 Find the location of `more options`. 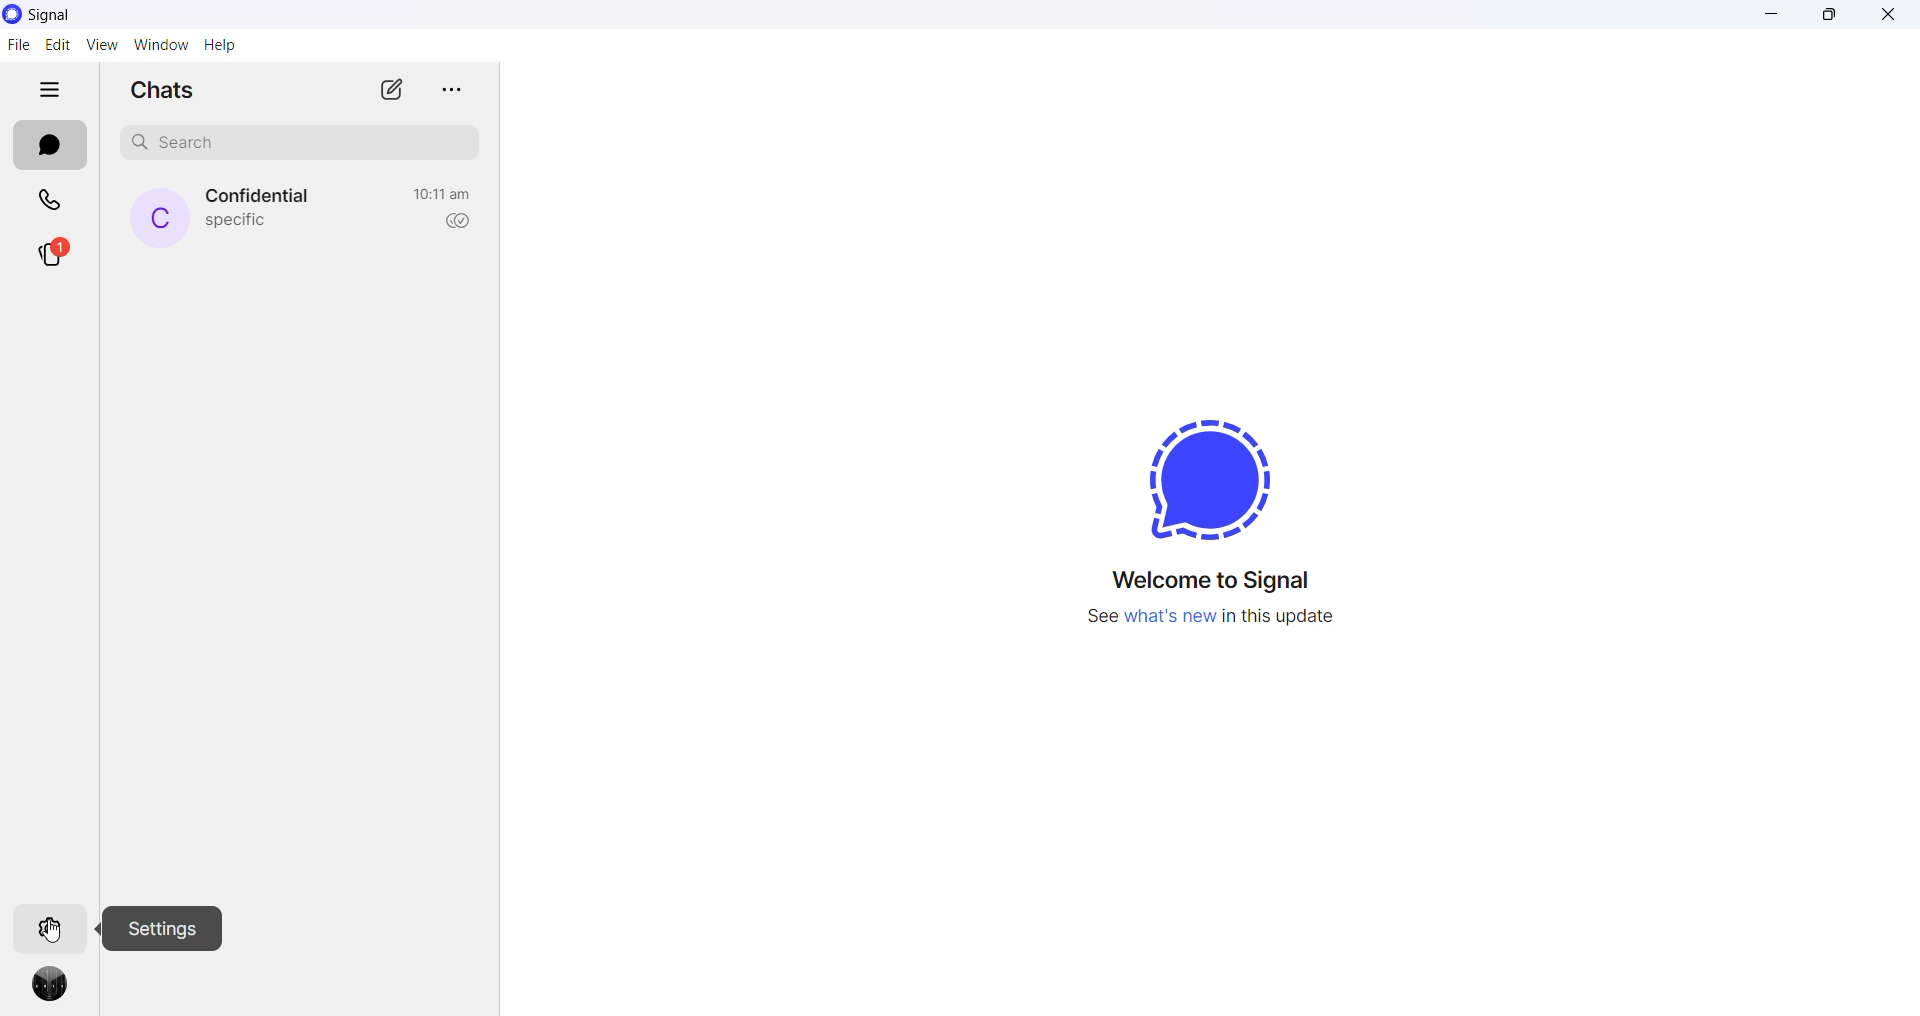

more options is located at coordinates (448, 89).